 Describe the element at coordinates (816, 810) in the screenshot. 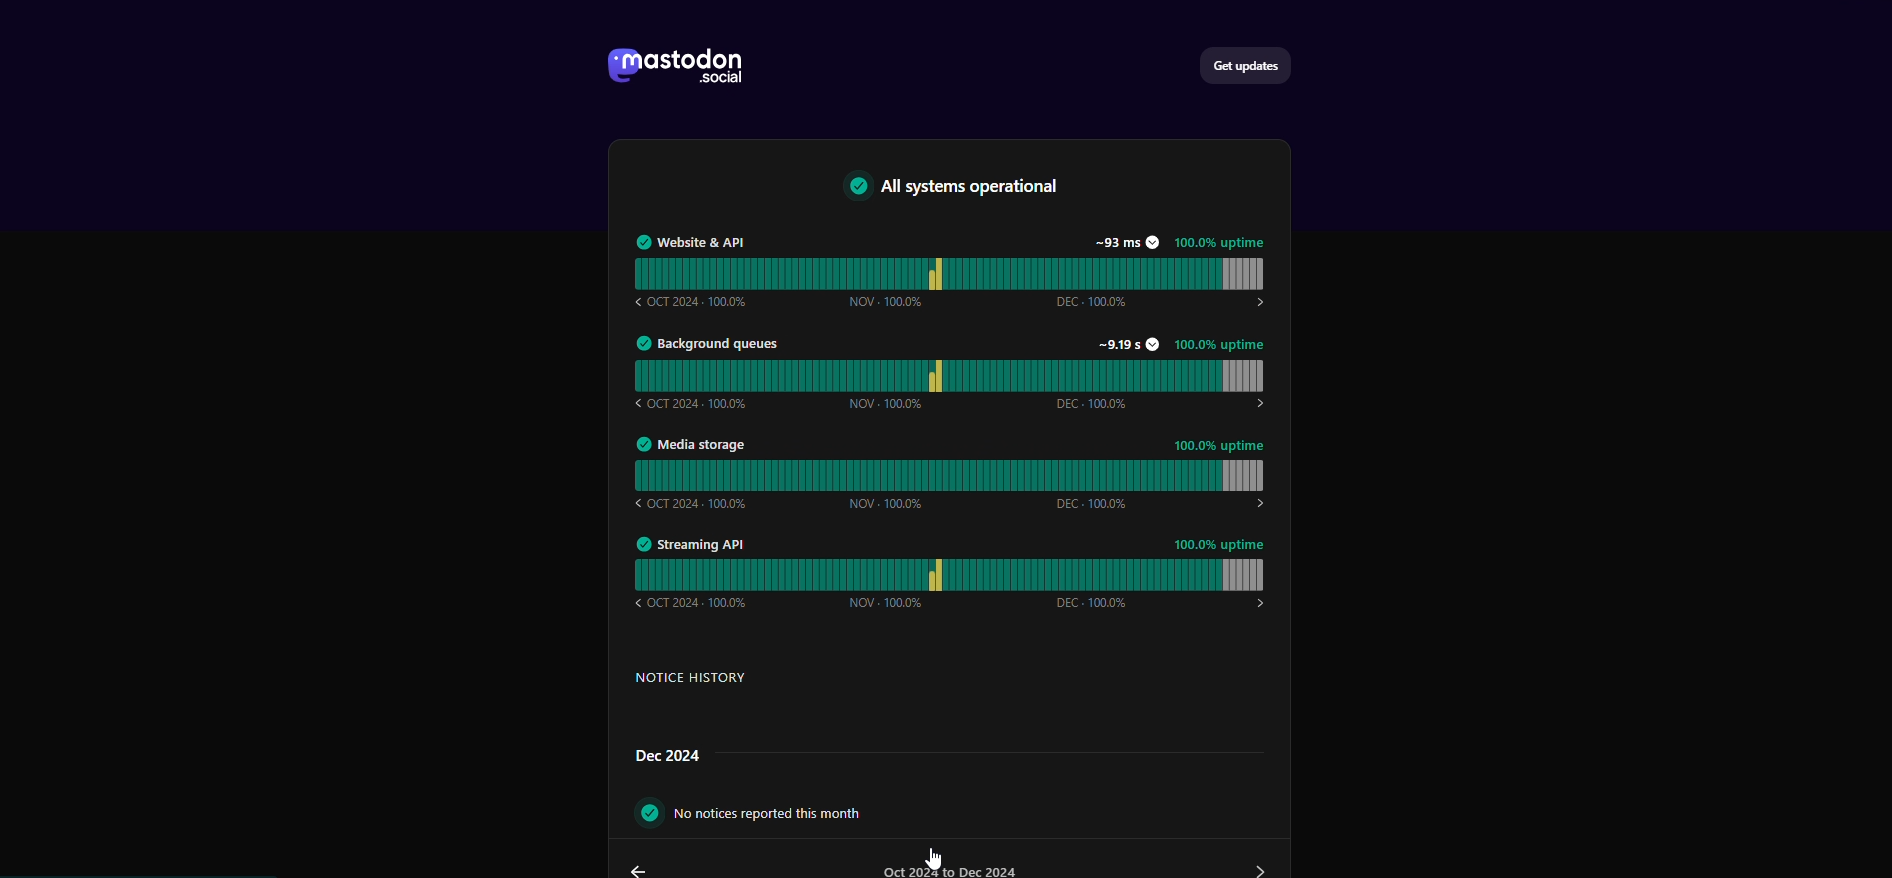

I see `instruction` at that location.